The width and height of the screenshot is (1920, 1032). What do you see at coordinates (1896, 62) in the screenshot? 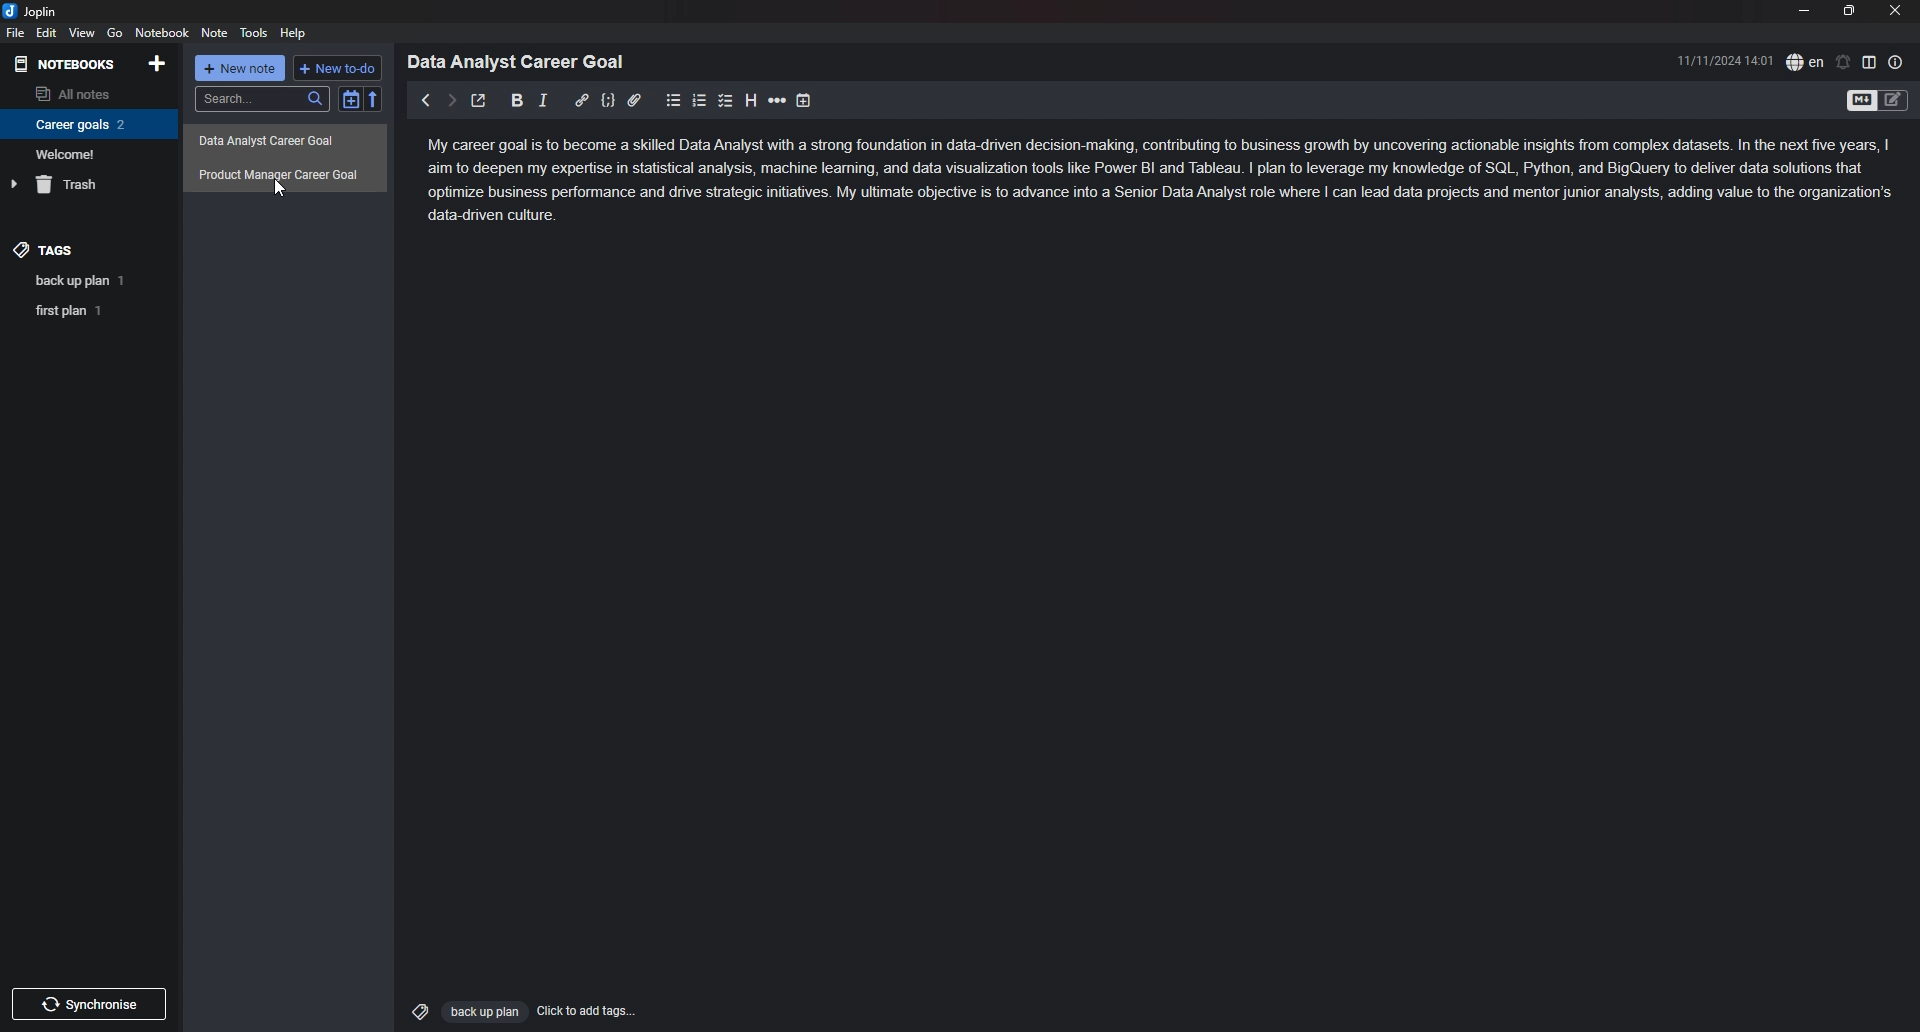
I see `note properties` at bounding box center [1896, 62].